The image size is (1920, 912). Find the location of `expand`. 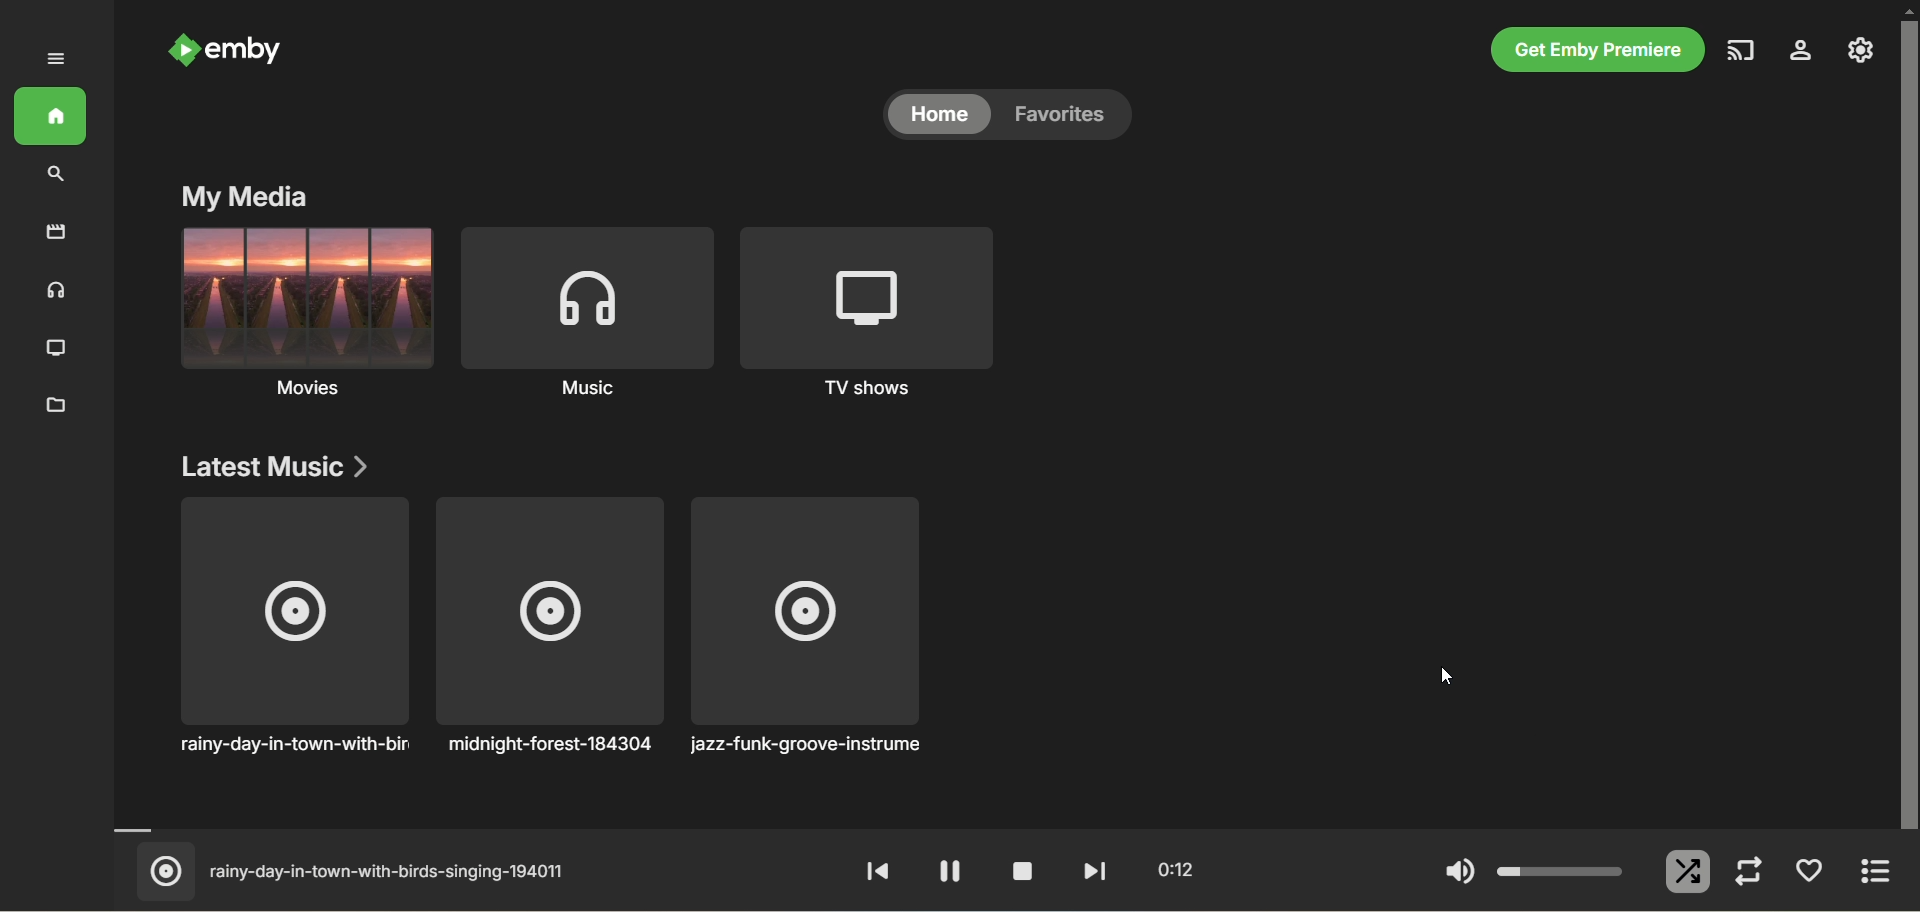

expand is located at coordinates (1870, 876).